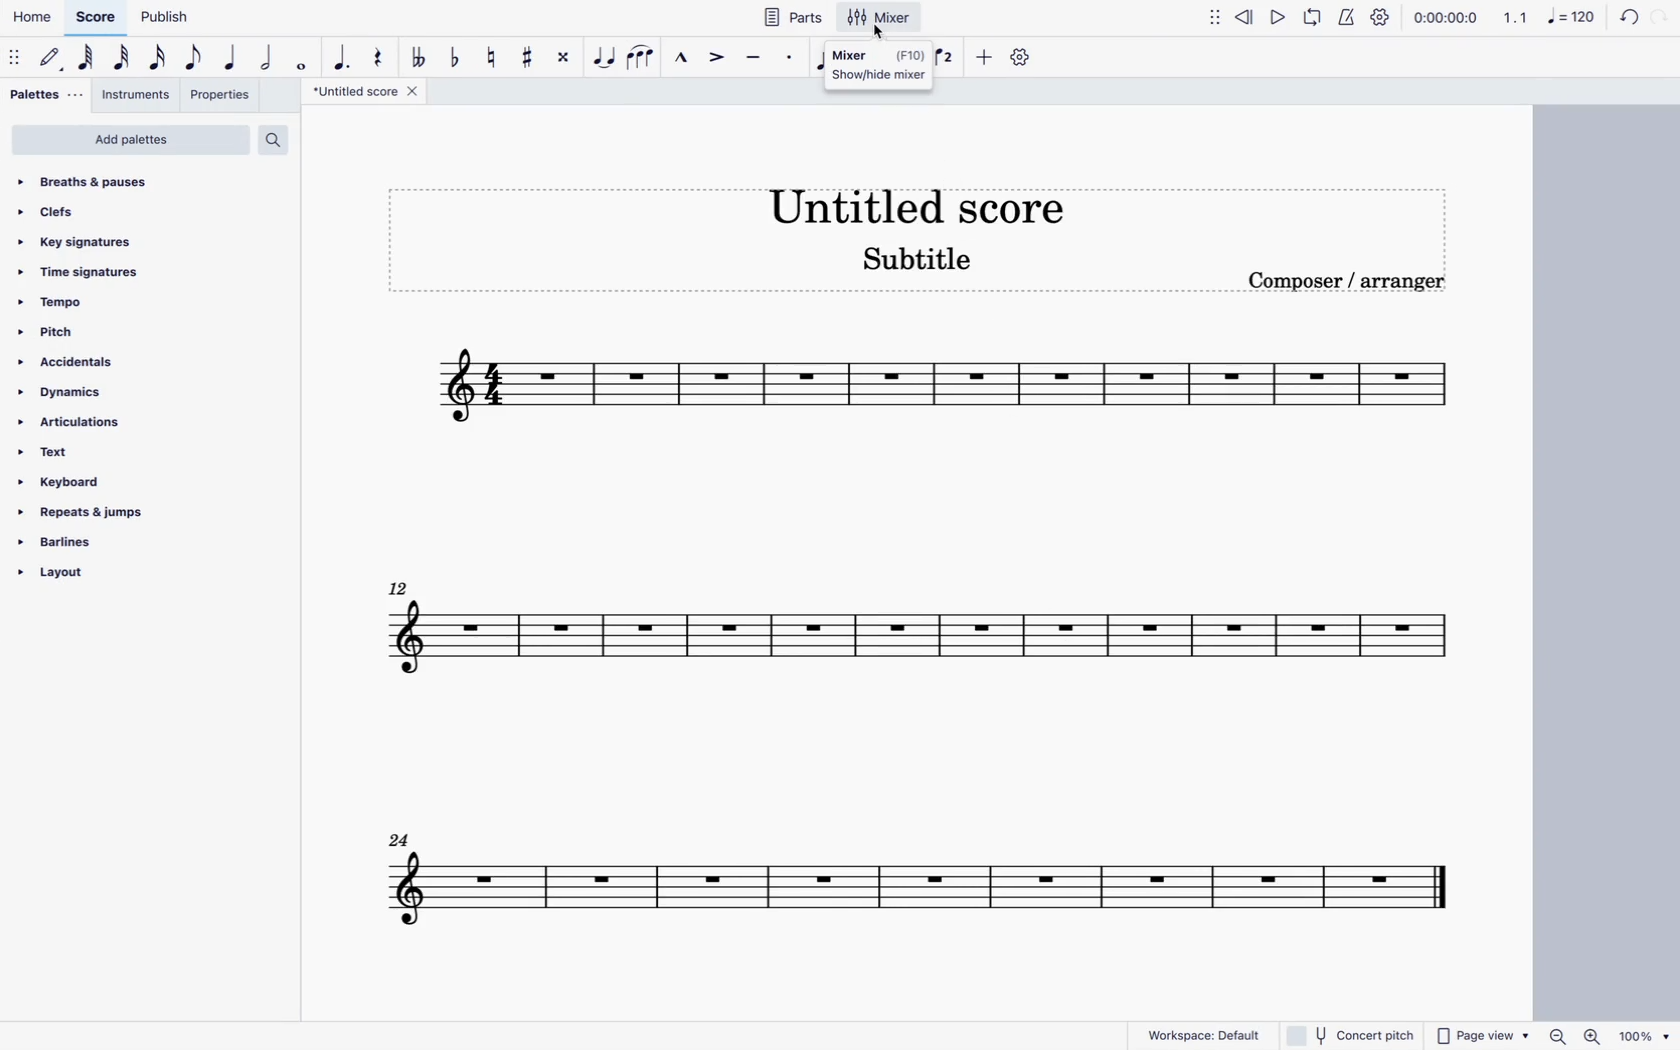 The image size is (1680, 1050). I want to click on barlines, so click(83, 545).